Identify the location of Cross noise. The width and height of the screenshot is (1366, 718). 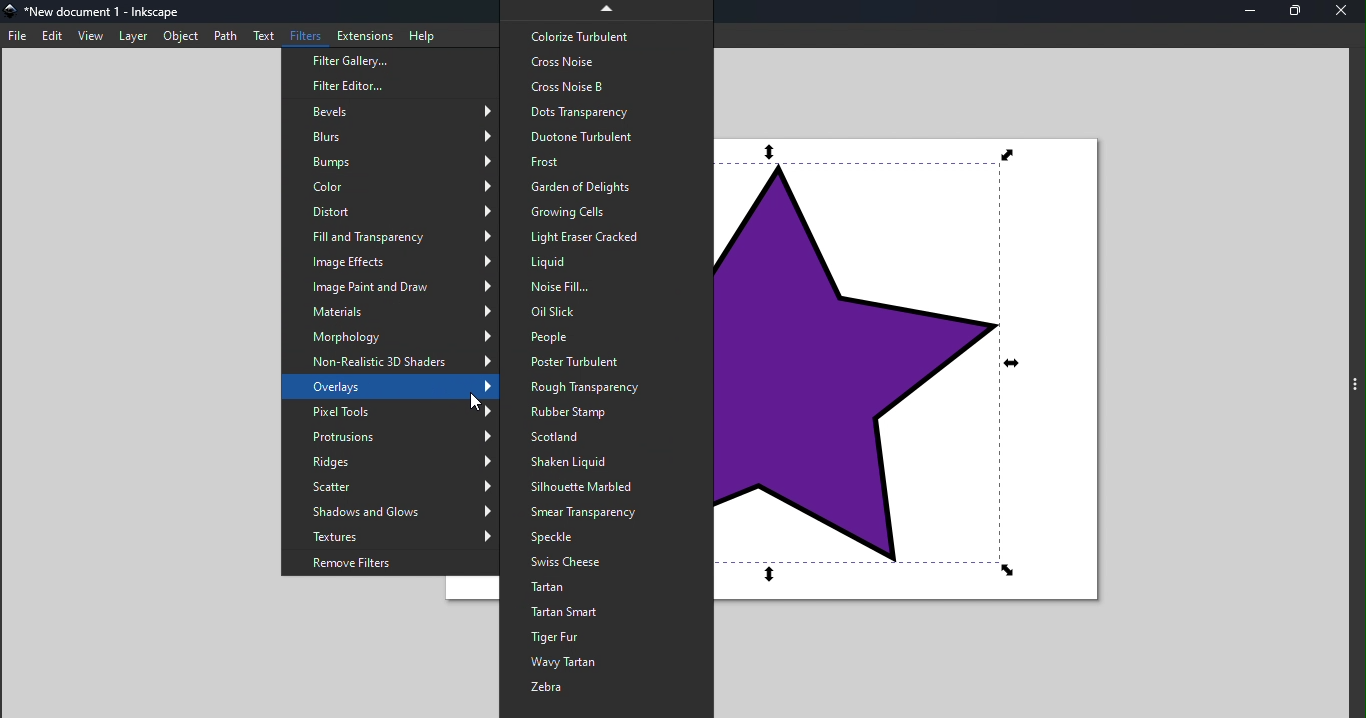
(606, 61).